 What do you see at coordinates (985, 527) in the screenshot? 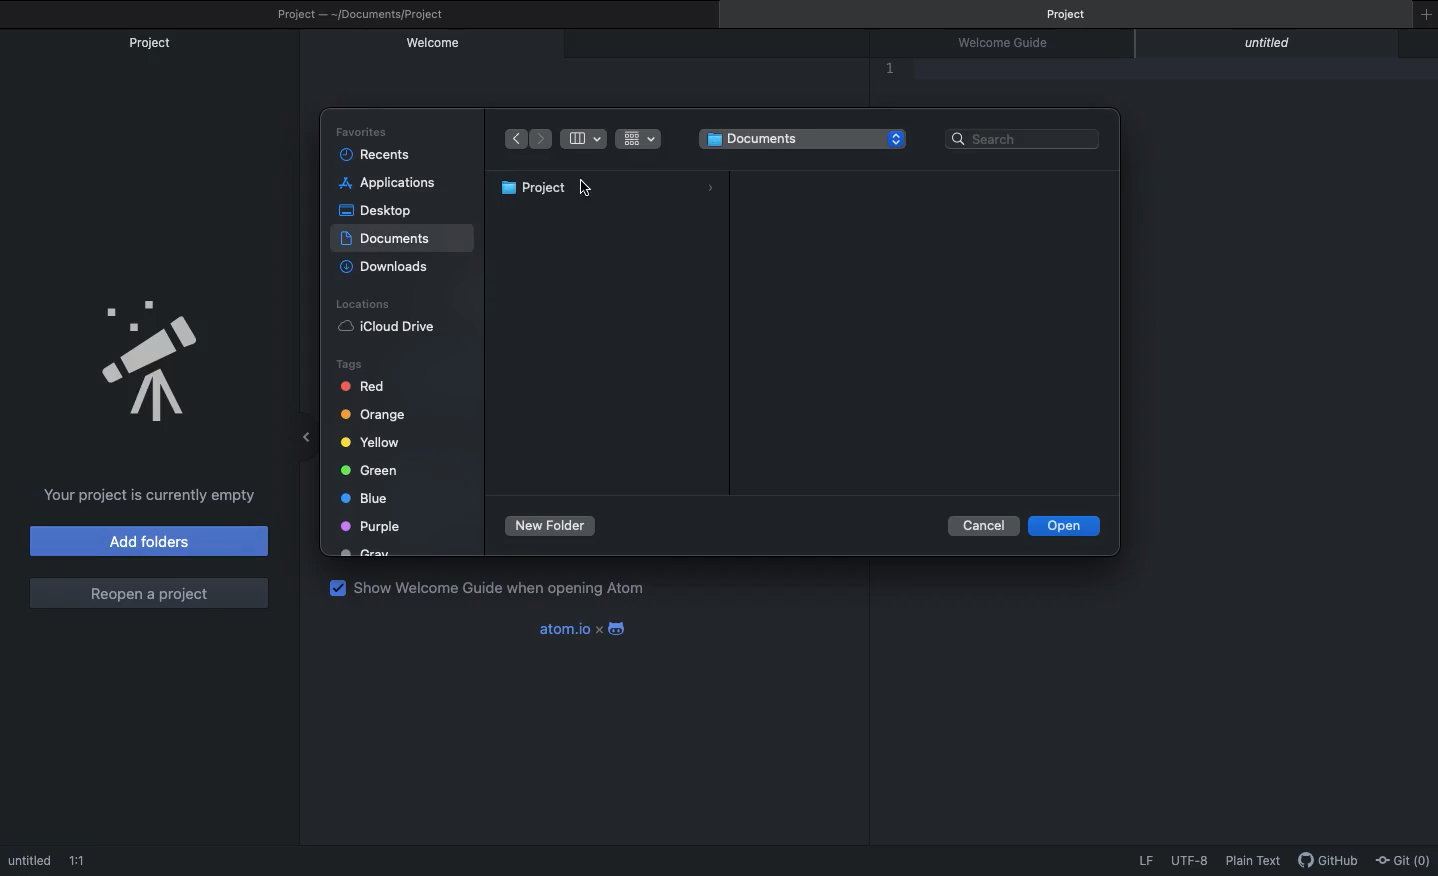
I see `Cancel ` at bounding box center [985, 527].